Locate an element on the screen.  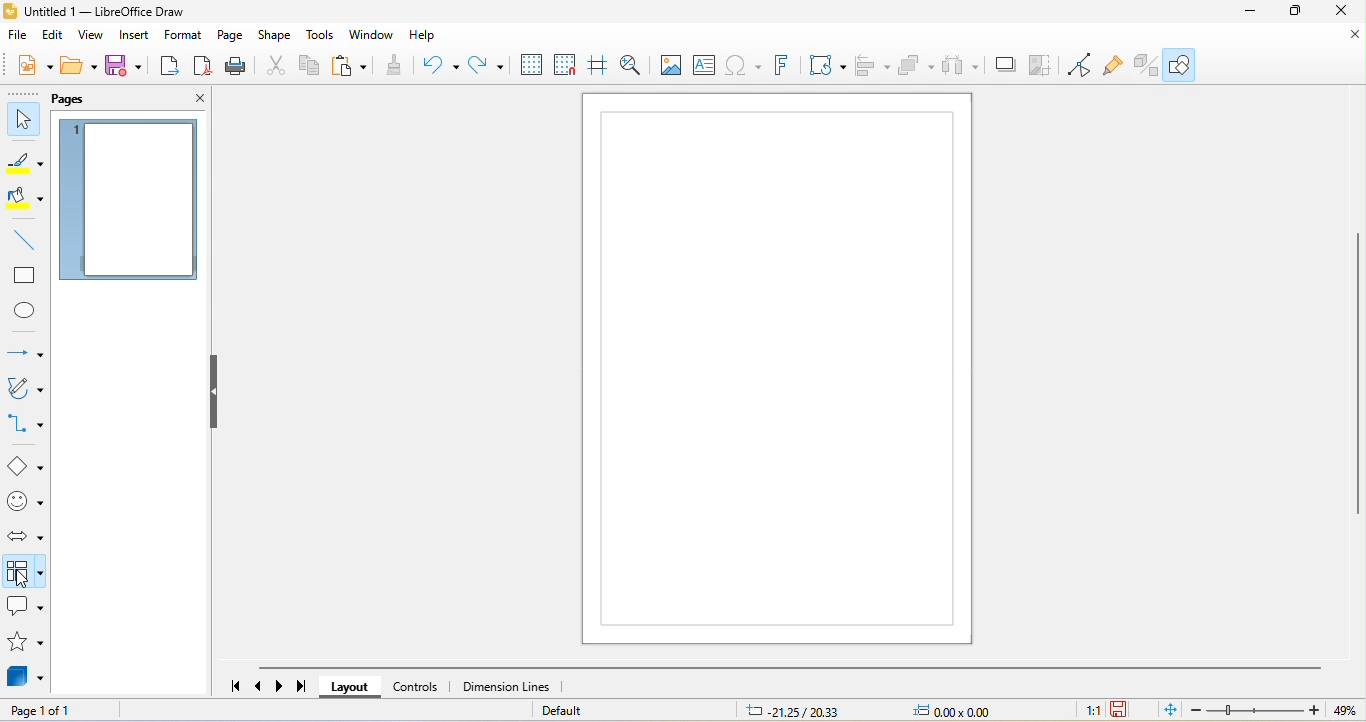
canvas is located at coordinates (781, 368).